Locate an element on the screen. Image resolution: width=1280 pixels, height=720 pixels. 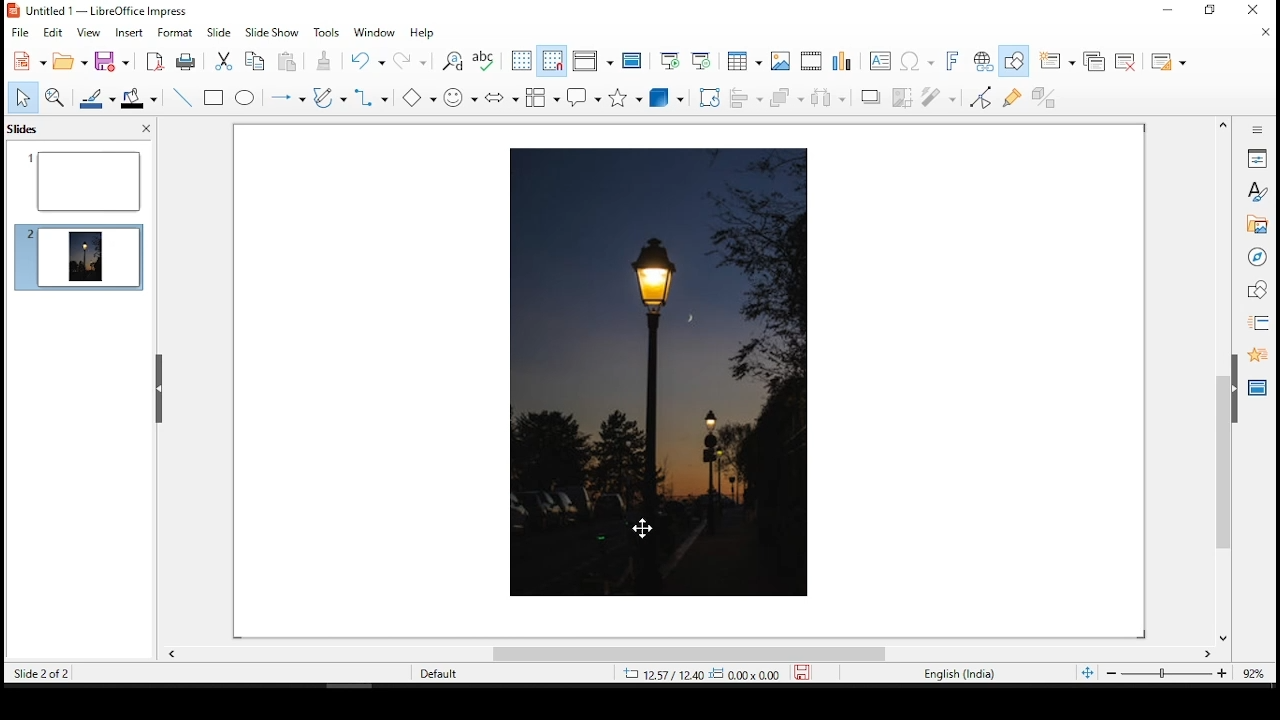
callout shapes is located at coordinates (583, 97).